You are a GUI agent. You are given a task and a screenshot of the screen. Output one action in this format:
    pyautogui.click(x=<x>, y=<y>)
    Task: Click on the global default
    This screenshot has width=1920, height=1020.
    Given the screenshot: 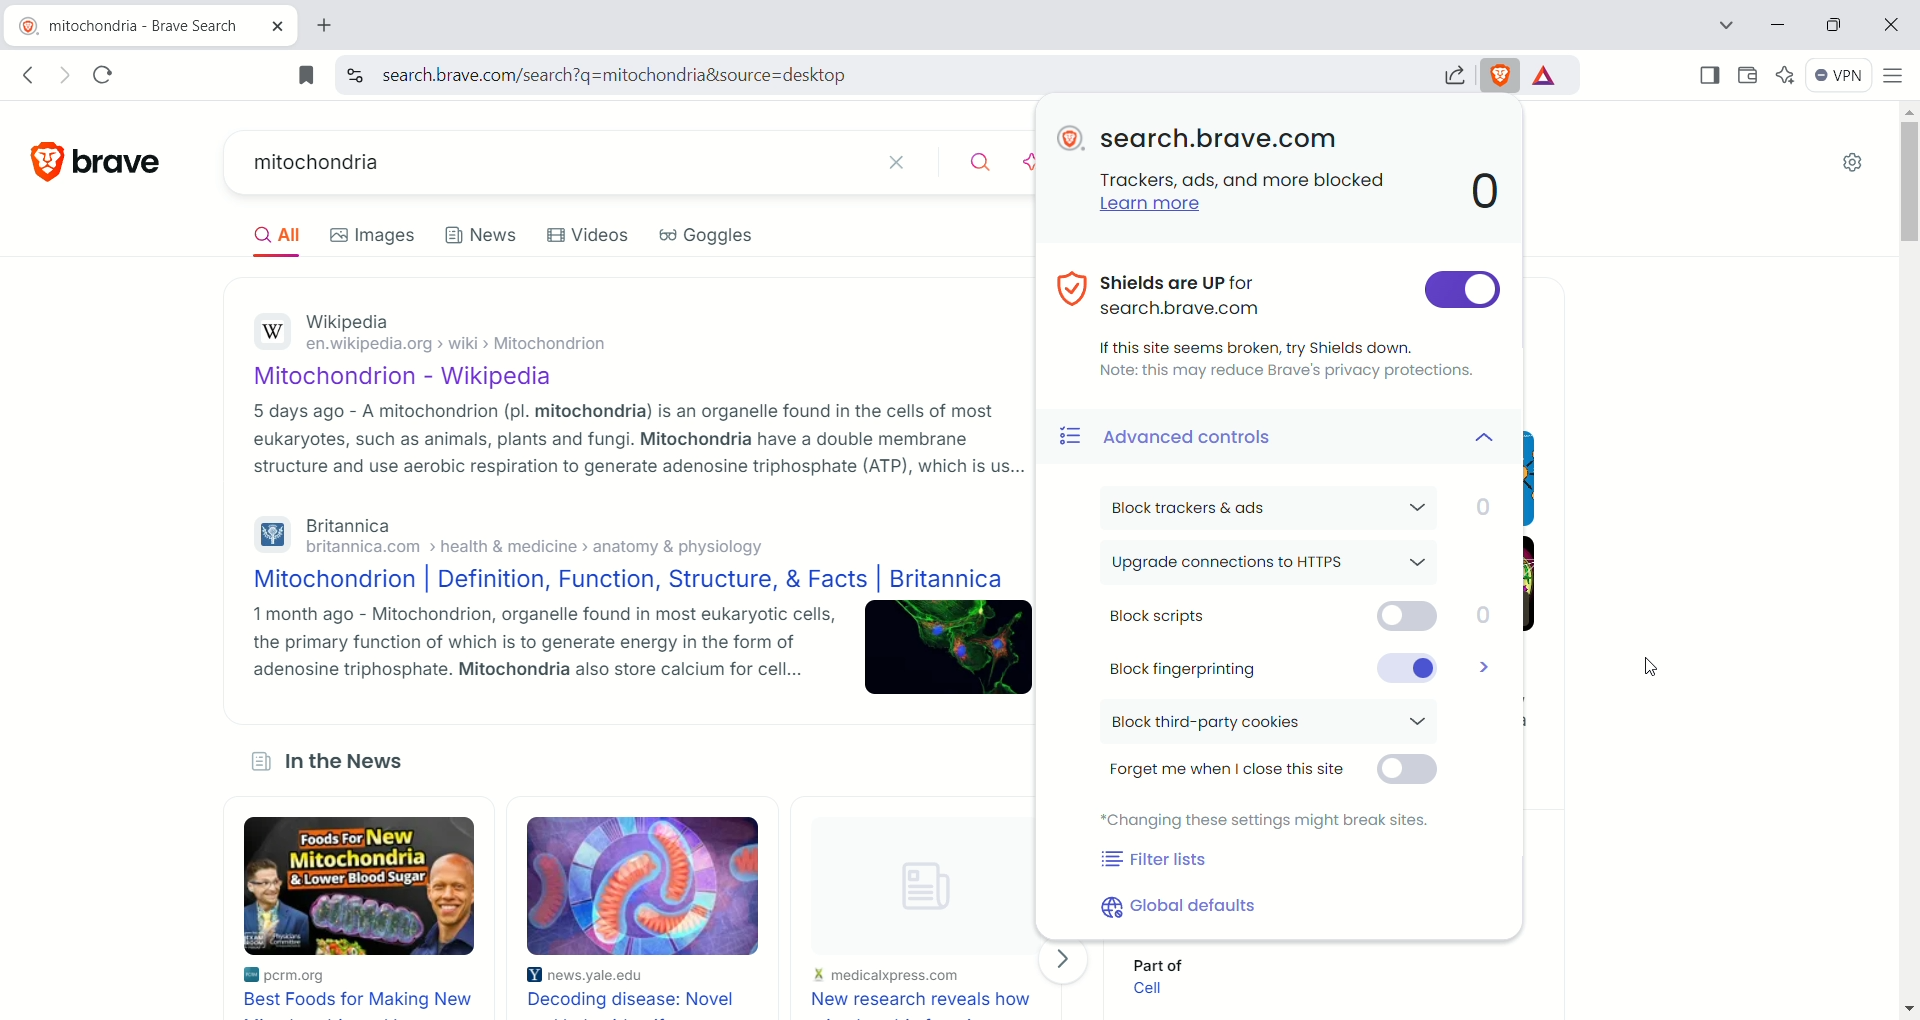 What is the action you would take?
    pyautogui.click(x=1186, y=906)
    